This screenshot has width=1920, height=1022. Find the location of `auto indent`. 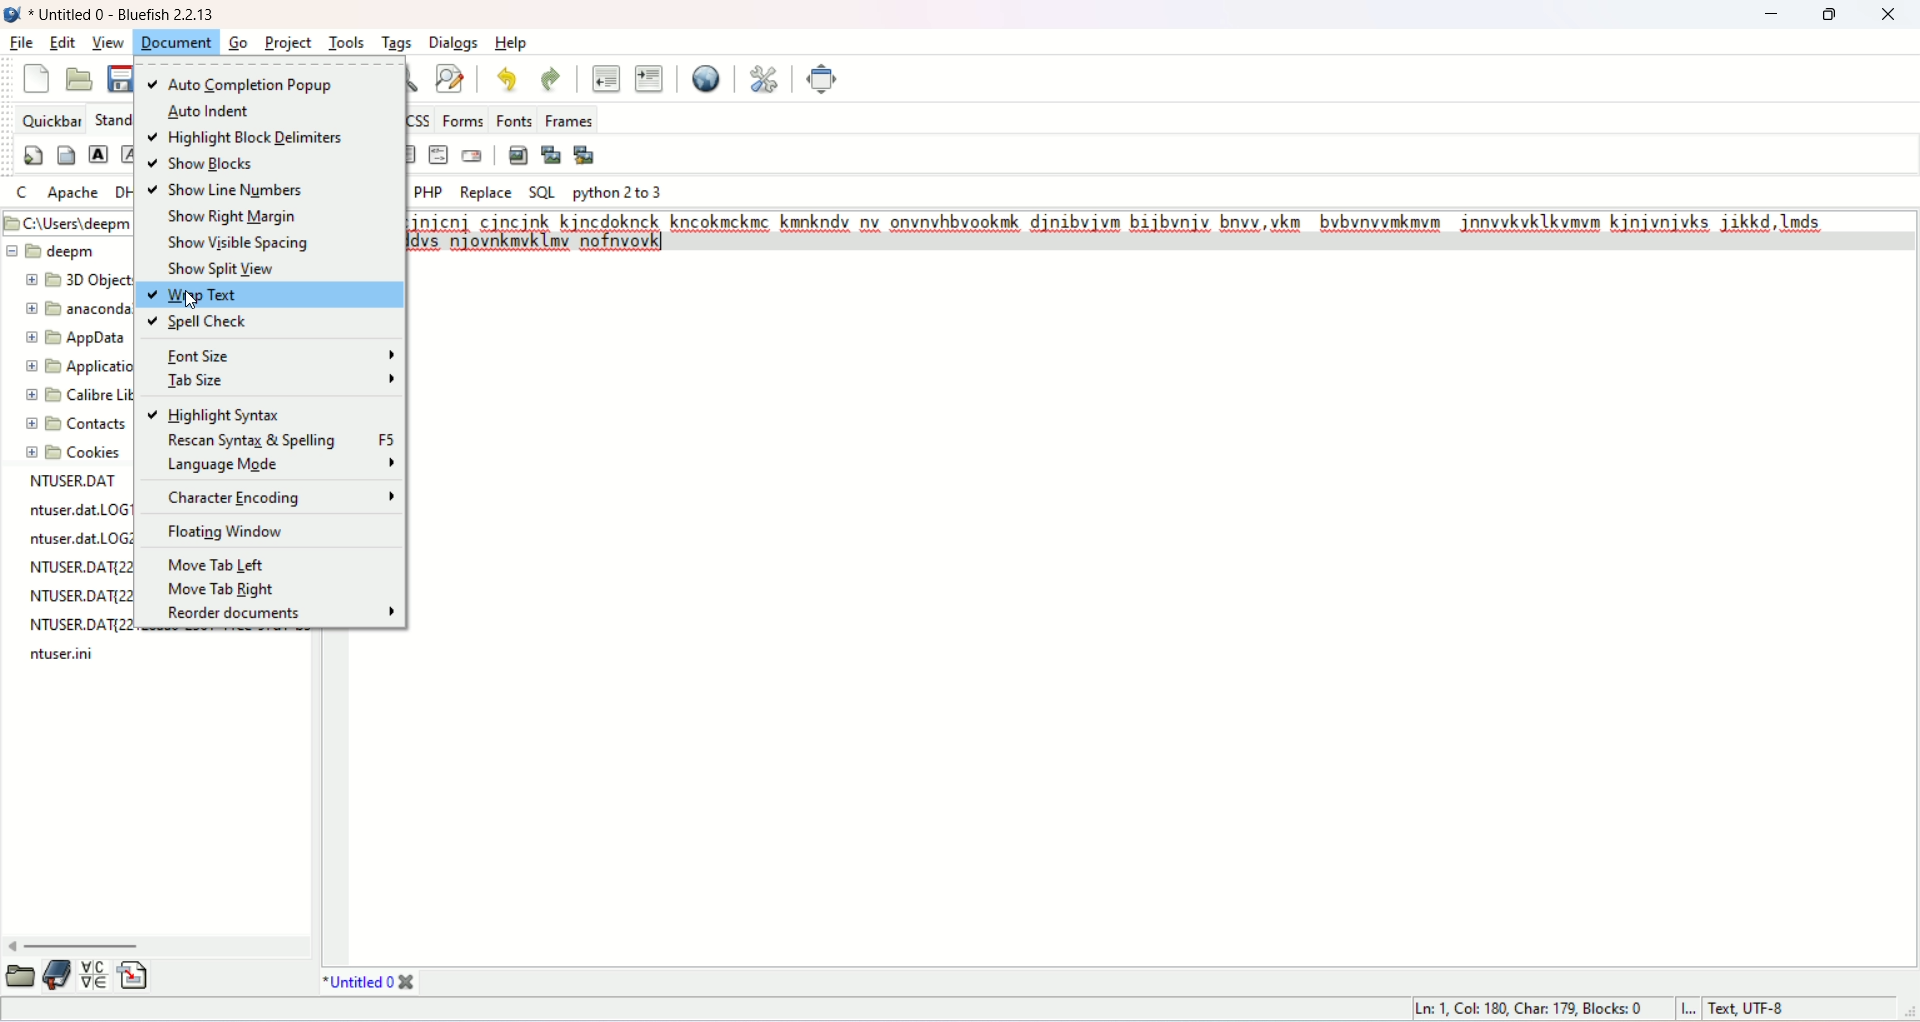

auto indent is located at coordinates (209, 111).